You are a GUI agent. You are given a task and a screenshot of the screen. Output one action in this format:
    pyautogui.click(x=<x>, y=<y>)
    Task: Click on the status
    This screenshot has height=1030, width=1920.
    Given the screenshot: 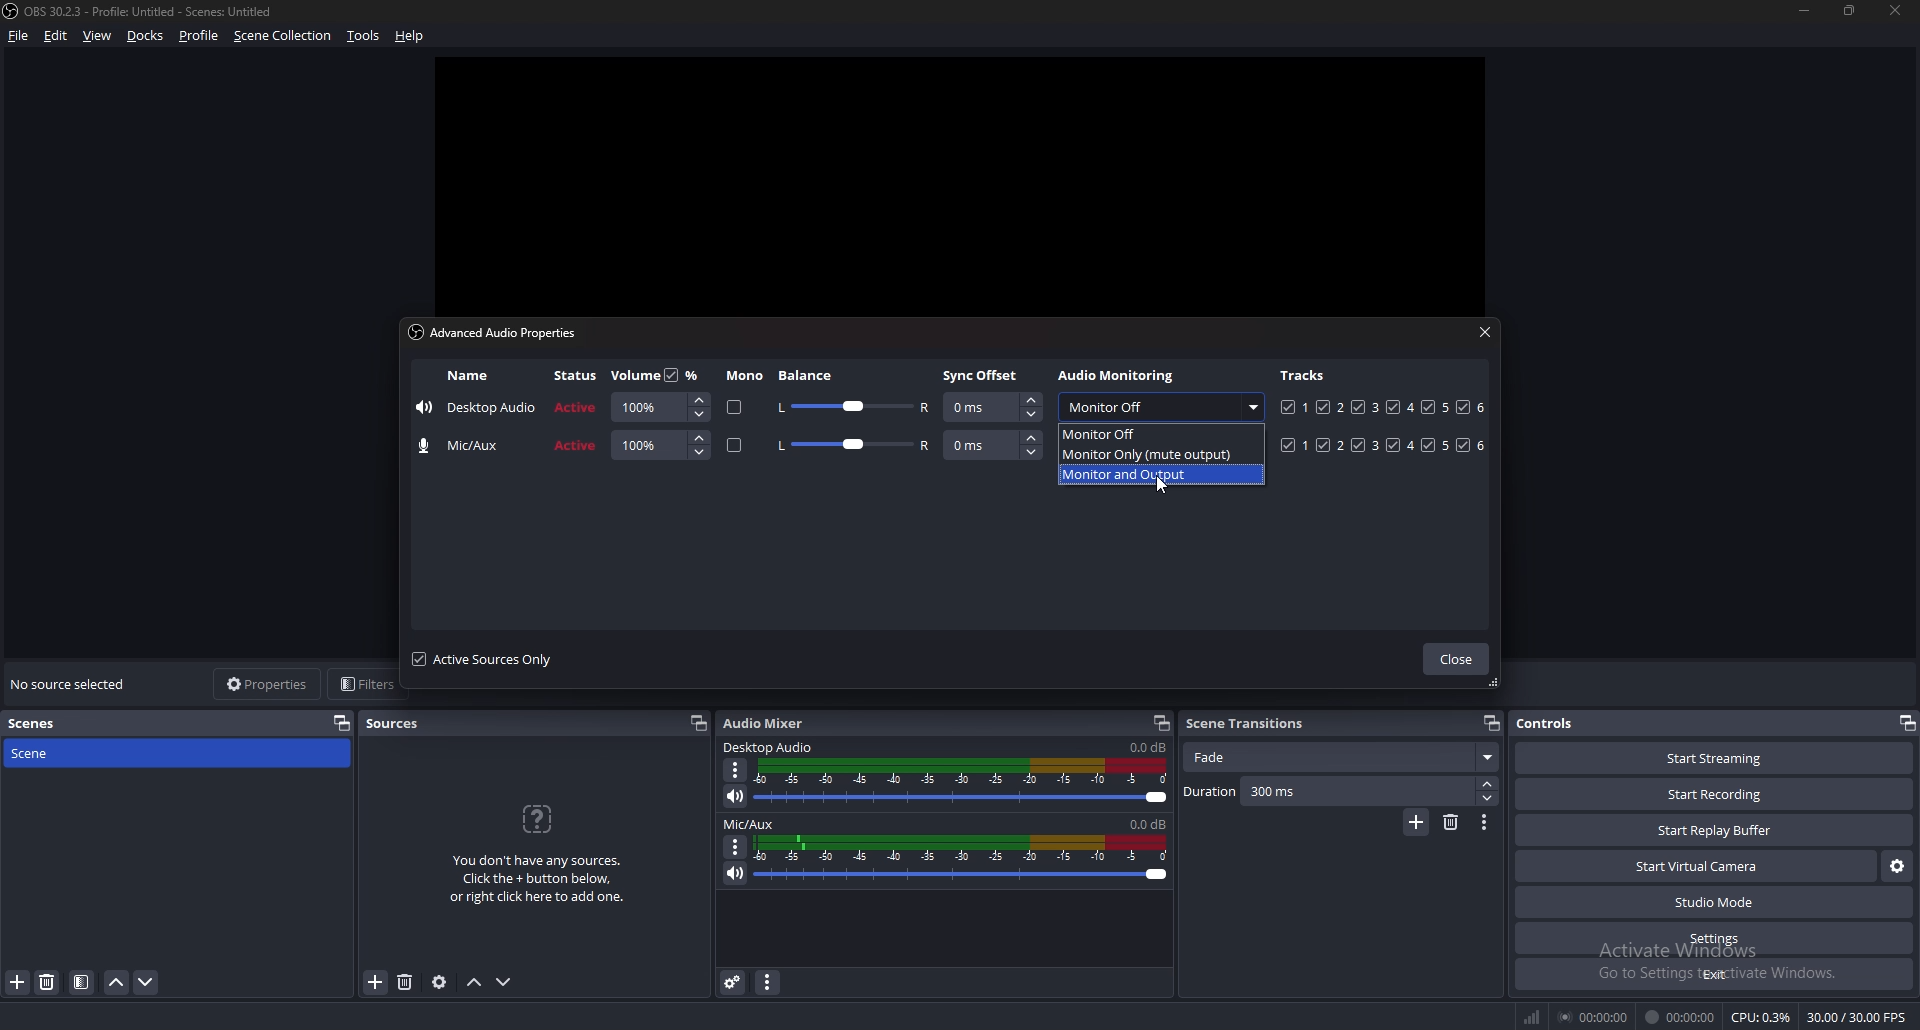 What is the action you would take?
    pyautogui.click(x=577, y=446)
    